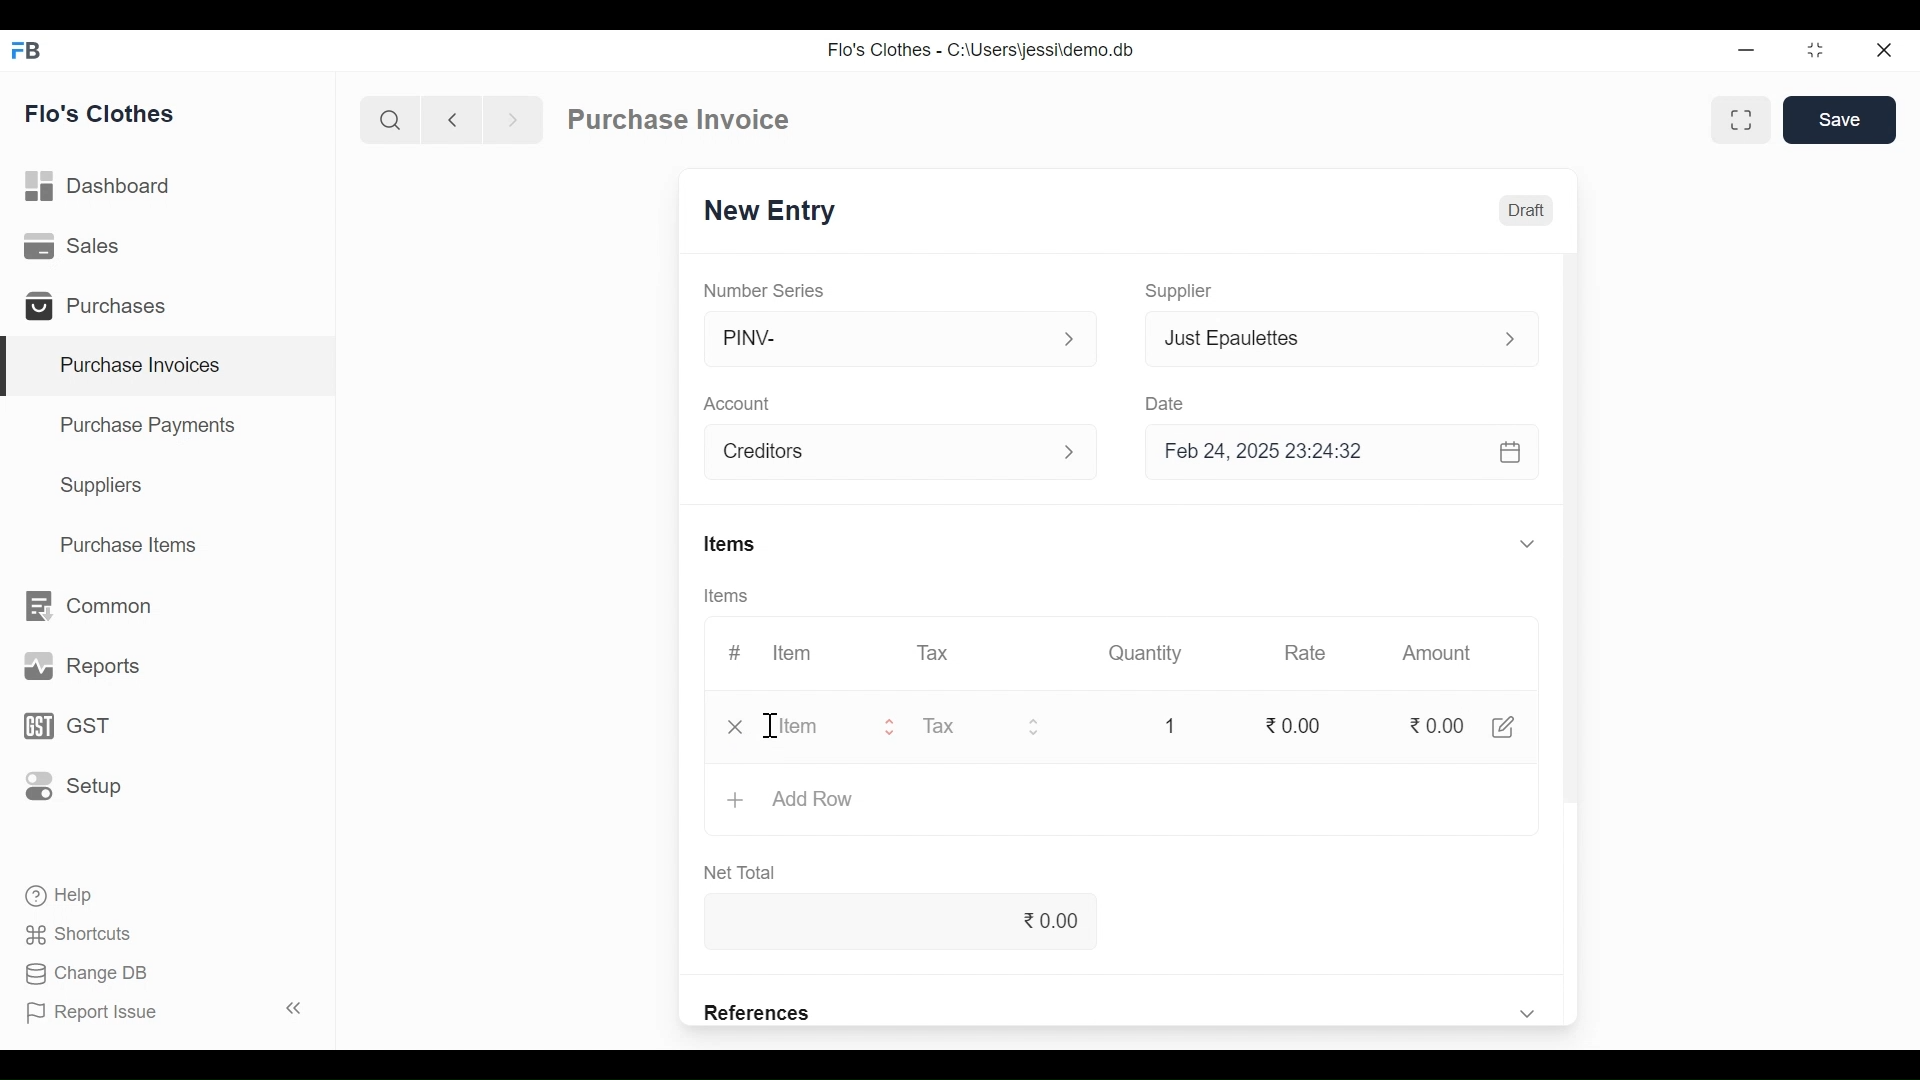 The width and height of the screenshot is (1920, 1080). What do you see at coordinates (1527, 1011) in the screenshot?
I see `Expand` at bounding box center [1527, 1011].